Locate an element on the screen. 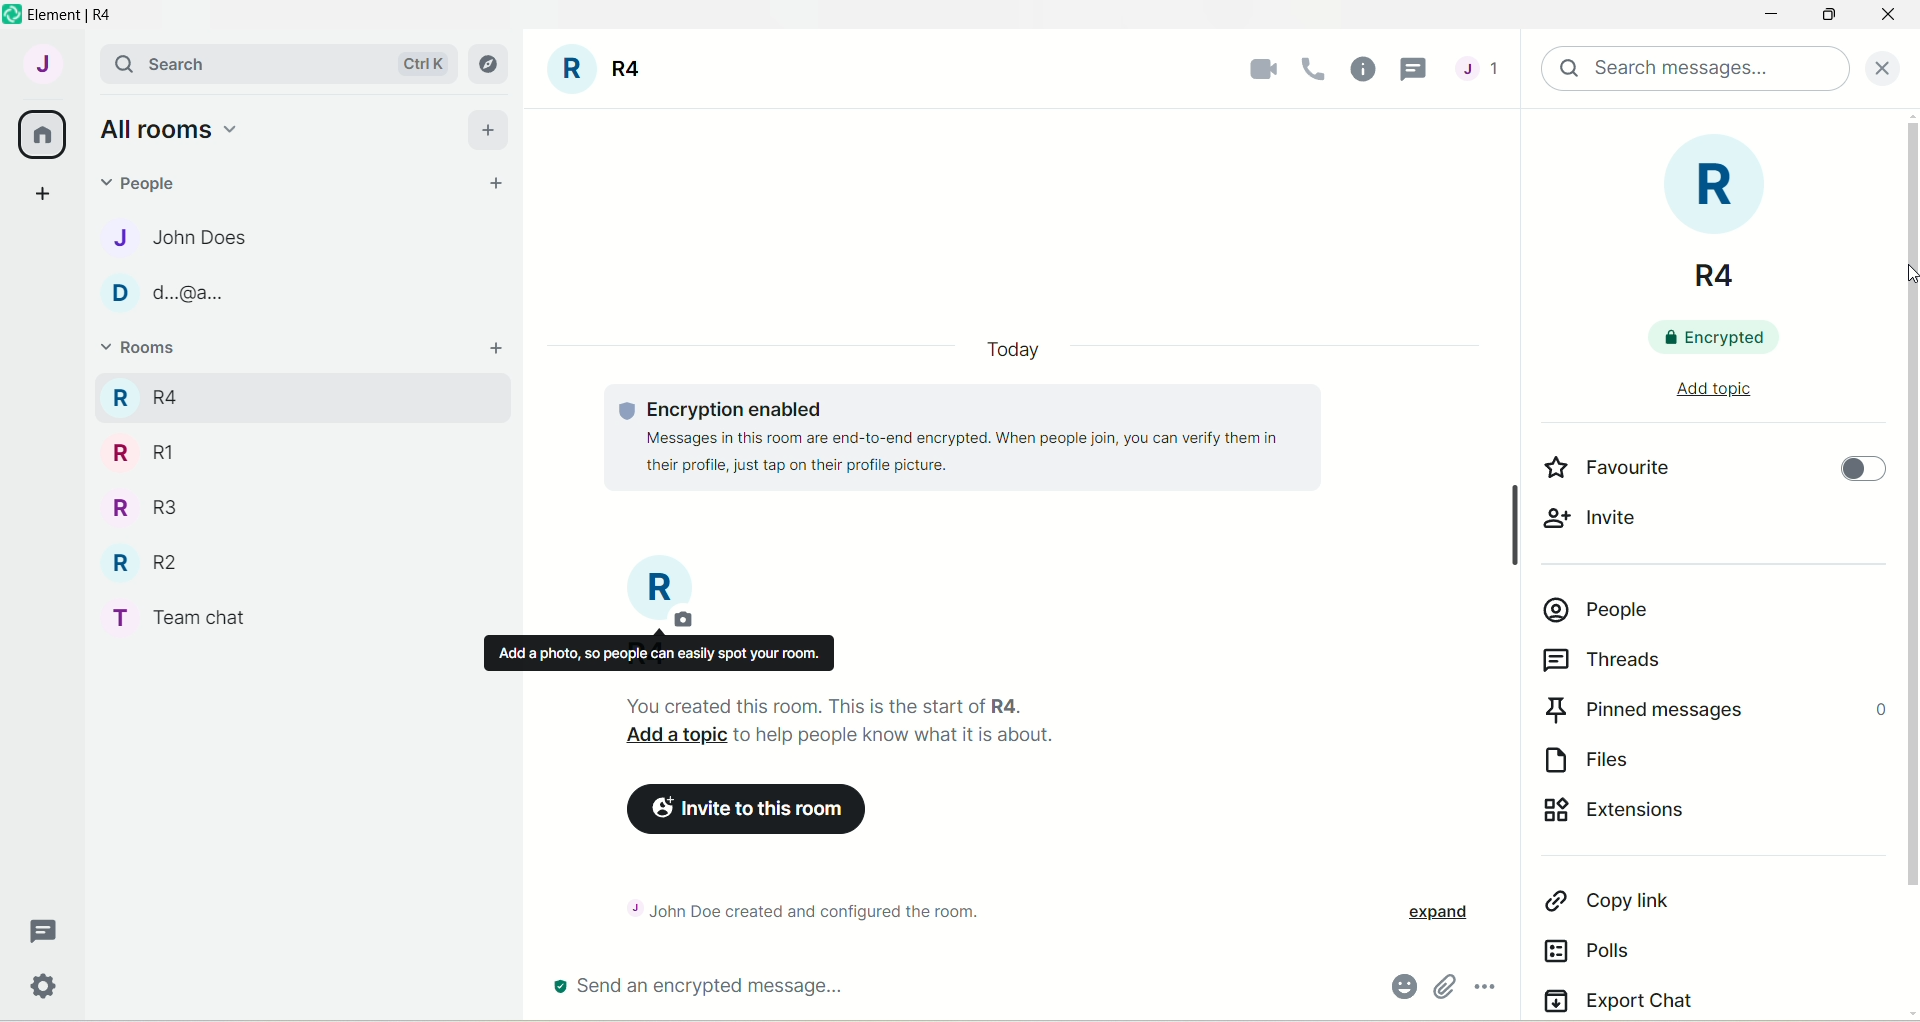  You created this room. This is the start of R4.
Add a topic to help people know what it is about. is located at coordinates (905, 723).